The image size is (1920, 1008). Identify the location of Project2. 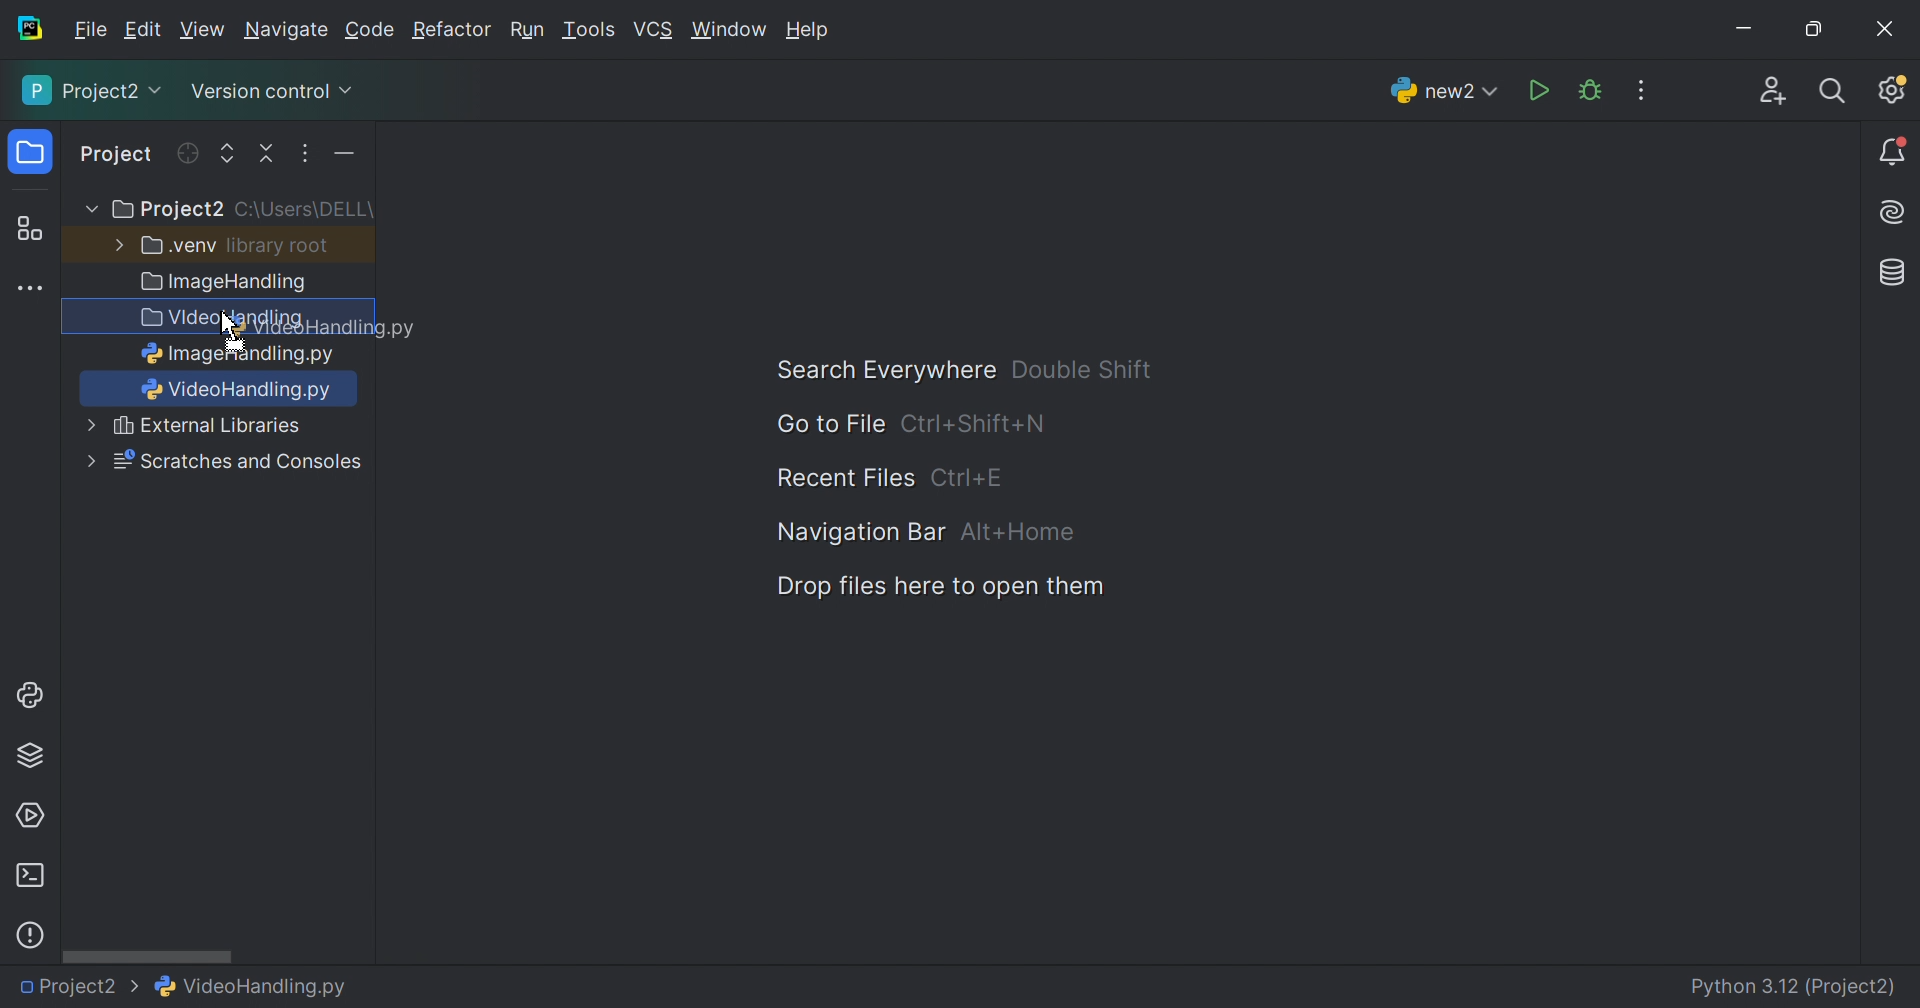
(94, 90).